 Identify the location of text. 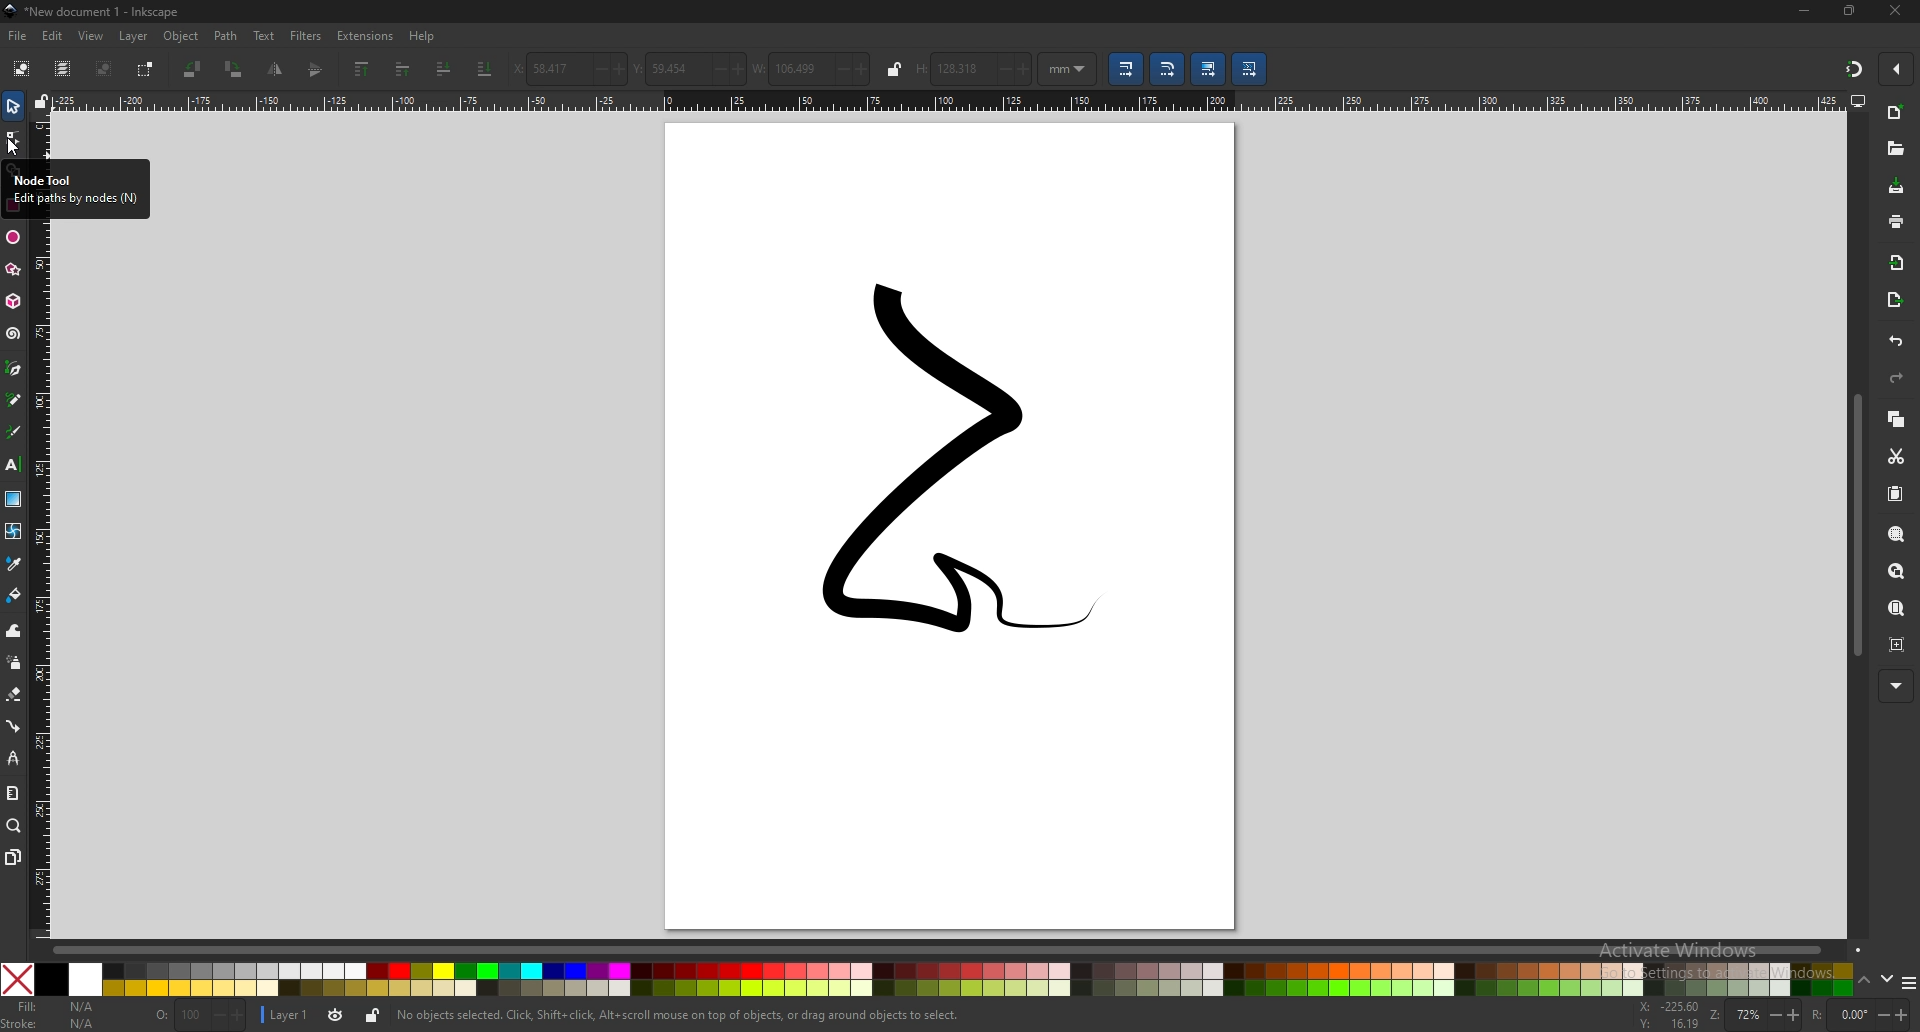
(263, 36).